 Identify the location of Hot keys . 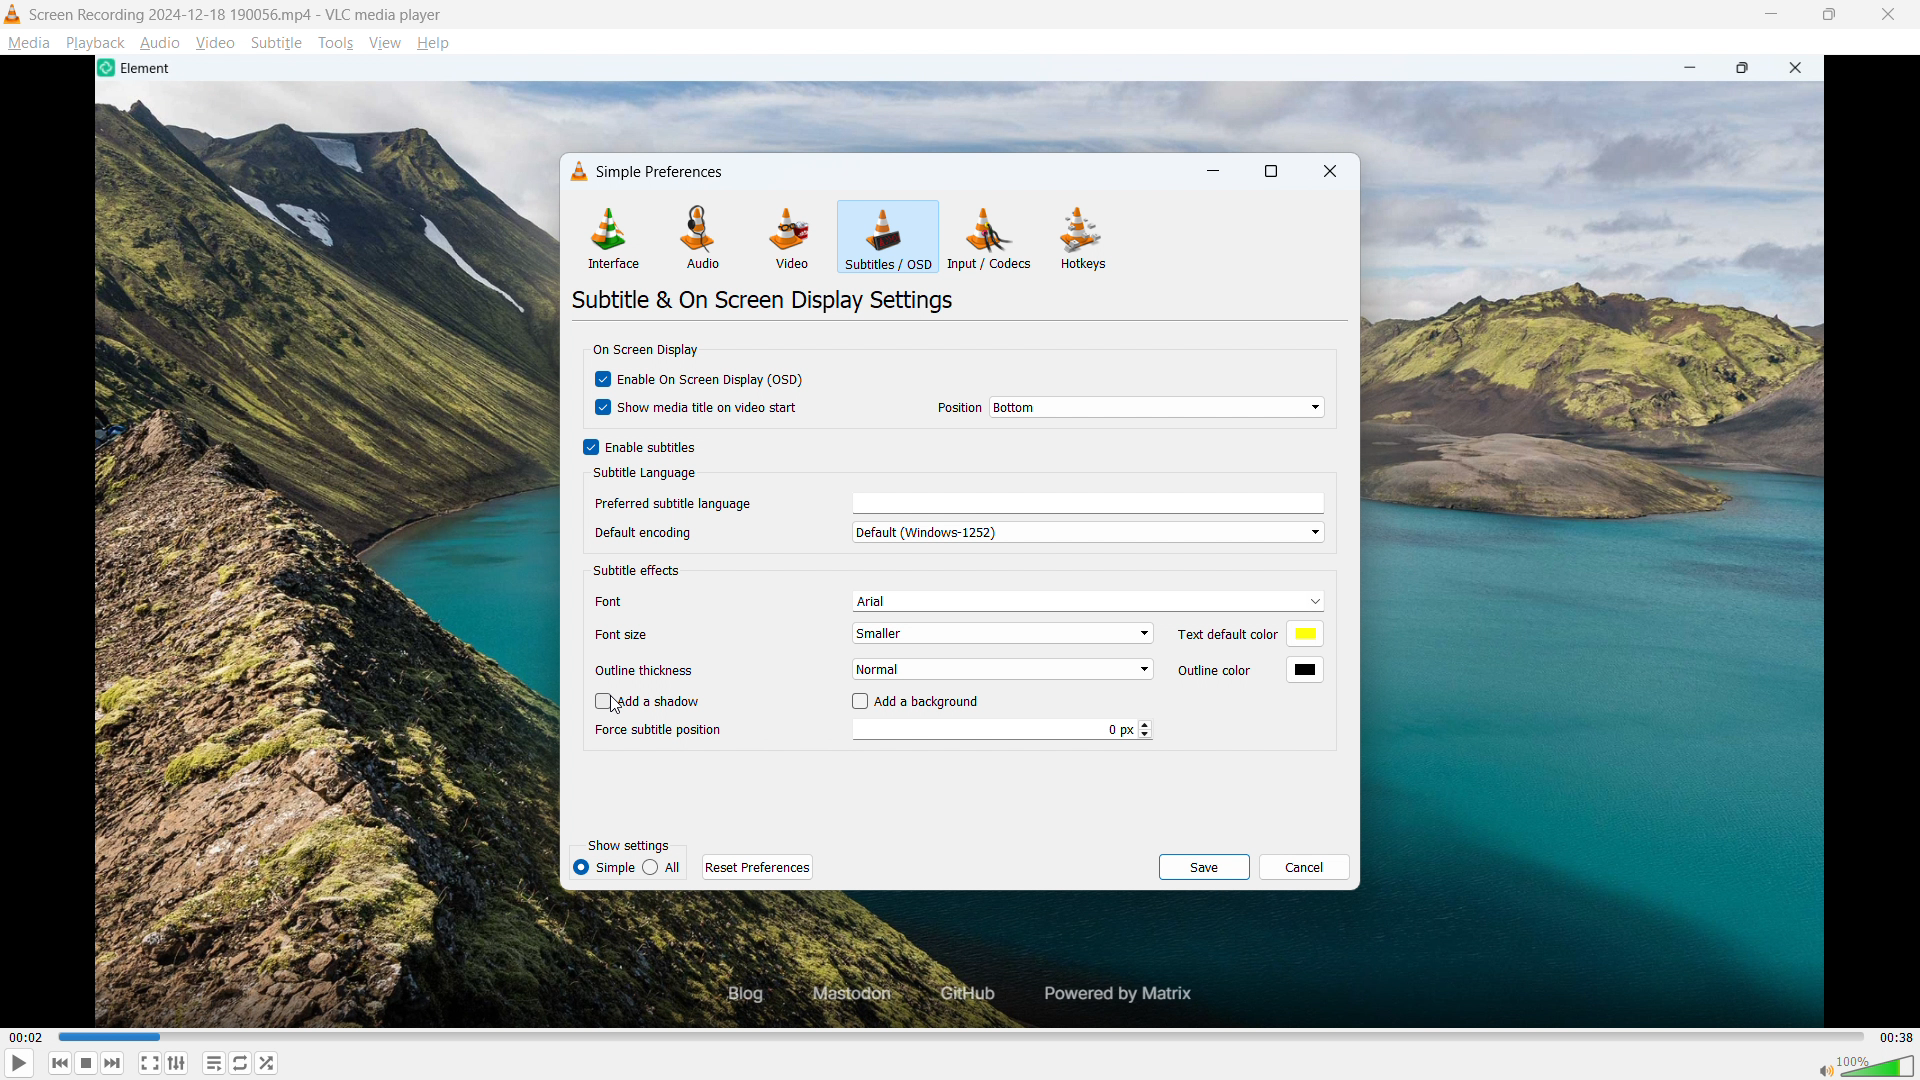
(1082, 237).